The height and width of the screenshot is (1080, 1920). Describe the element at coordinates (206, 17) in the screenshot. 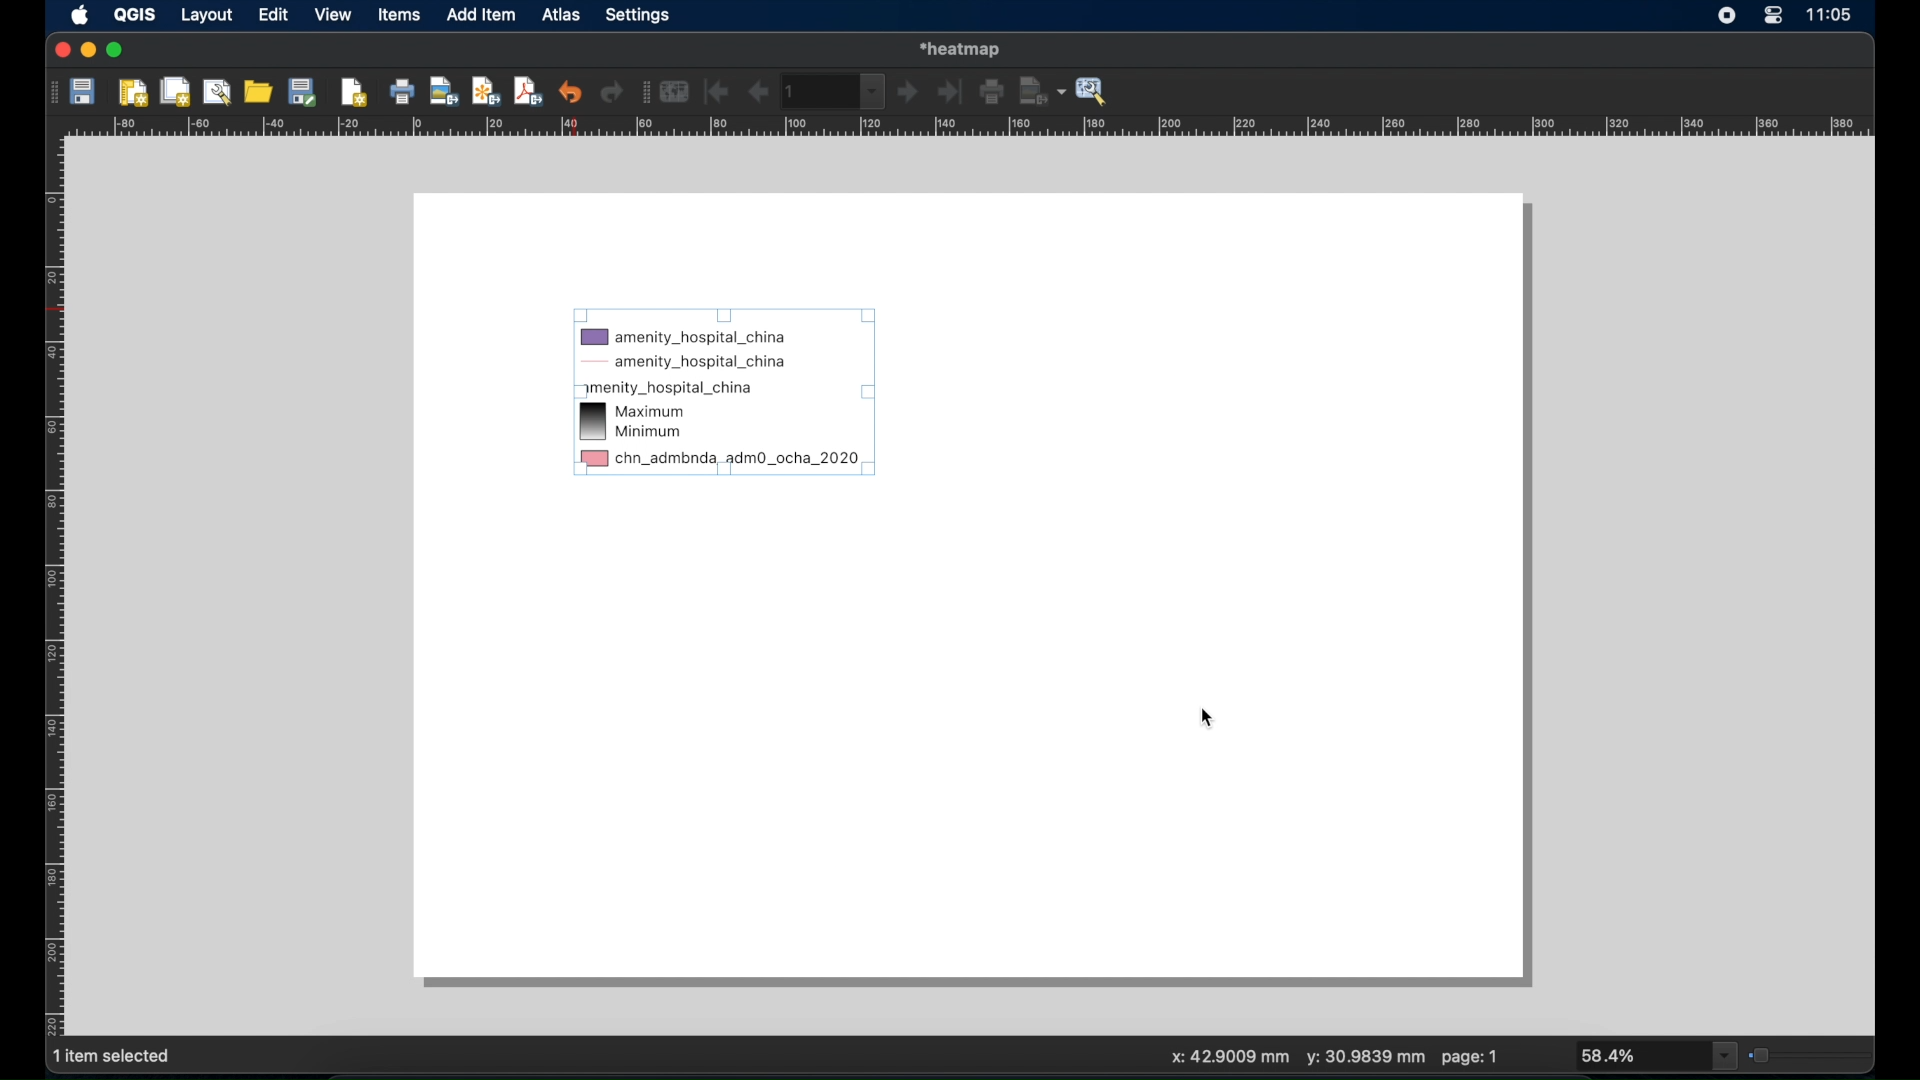

I see `layout` at that location.